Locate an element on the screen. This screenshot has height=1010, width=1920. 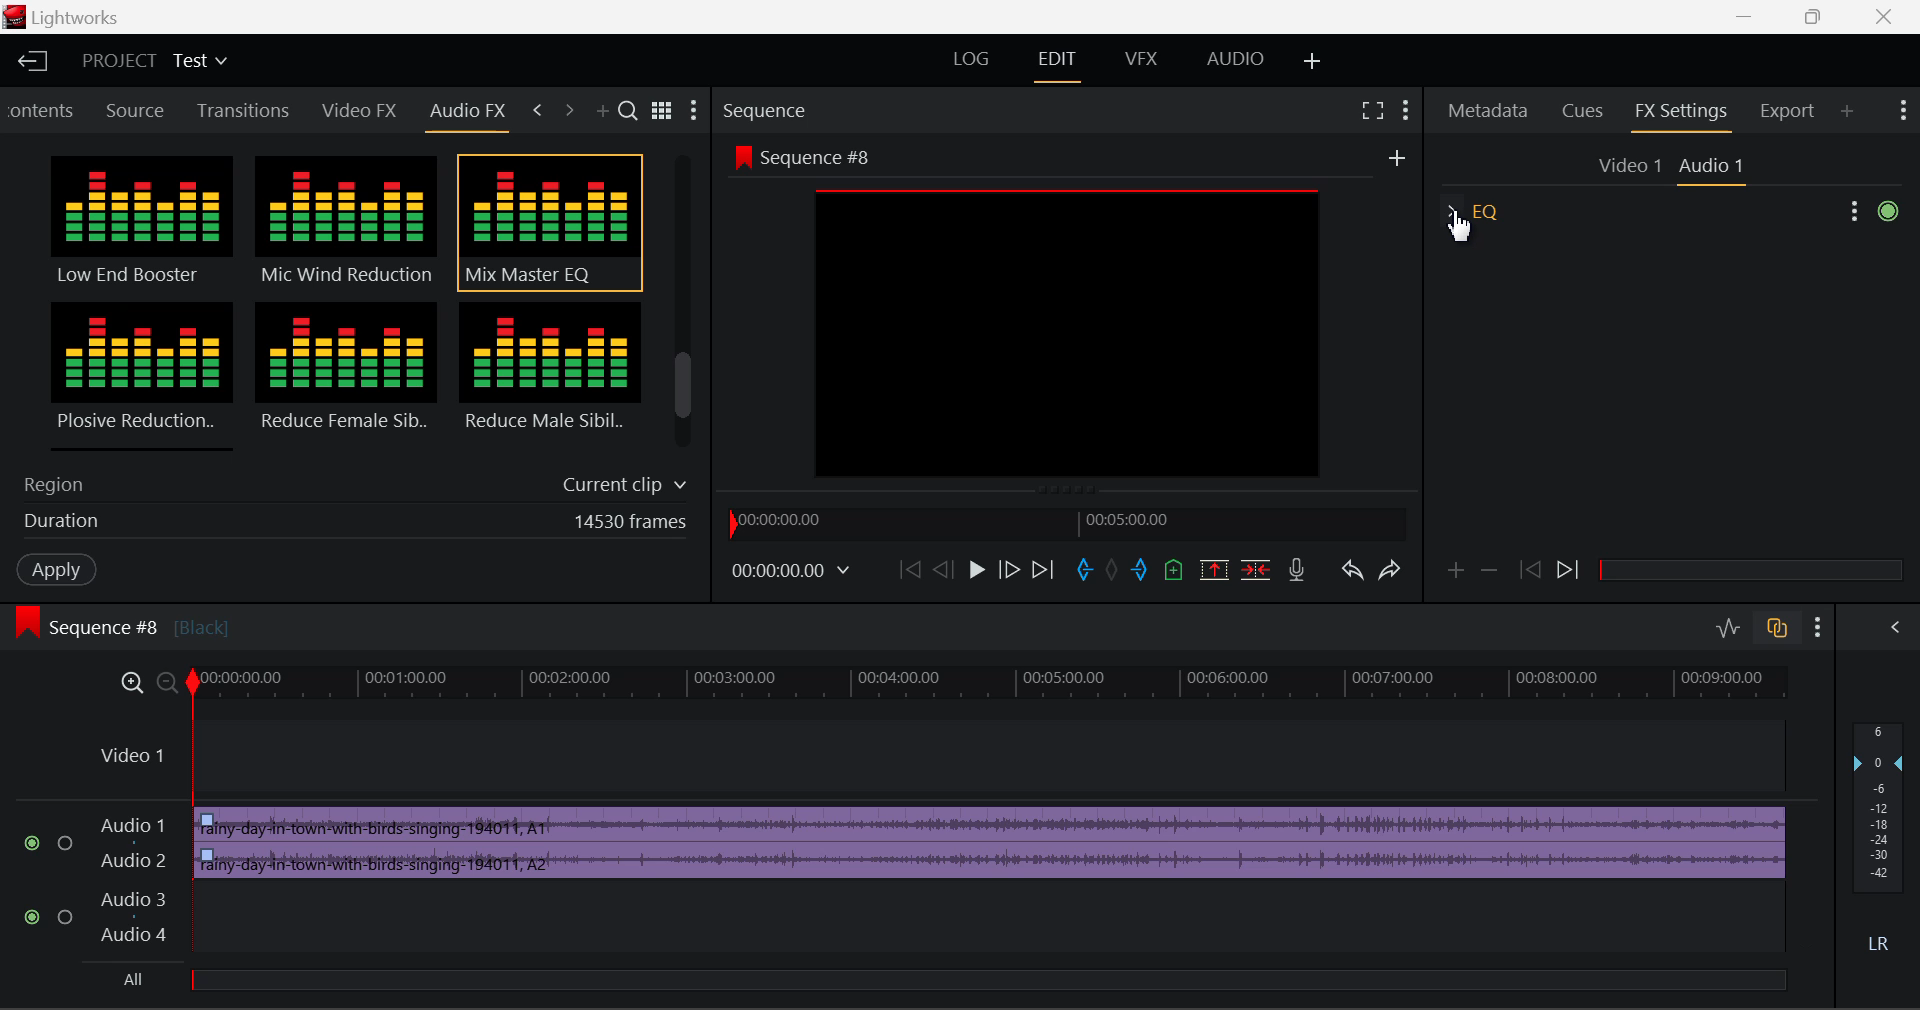
Undo is located at coordinates (1355, 576).